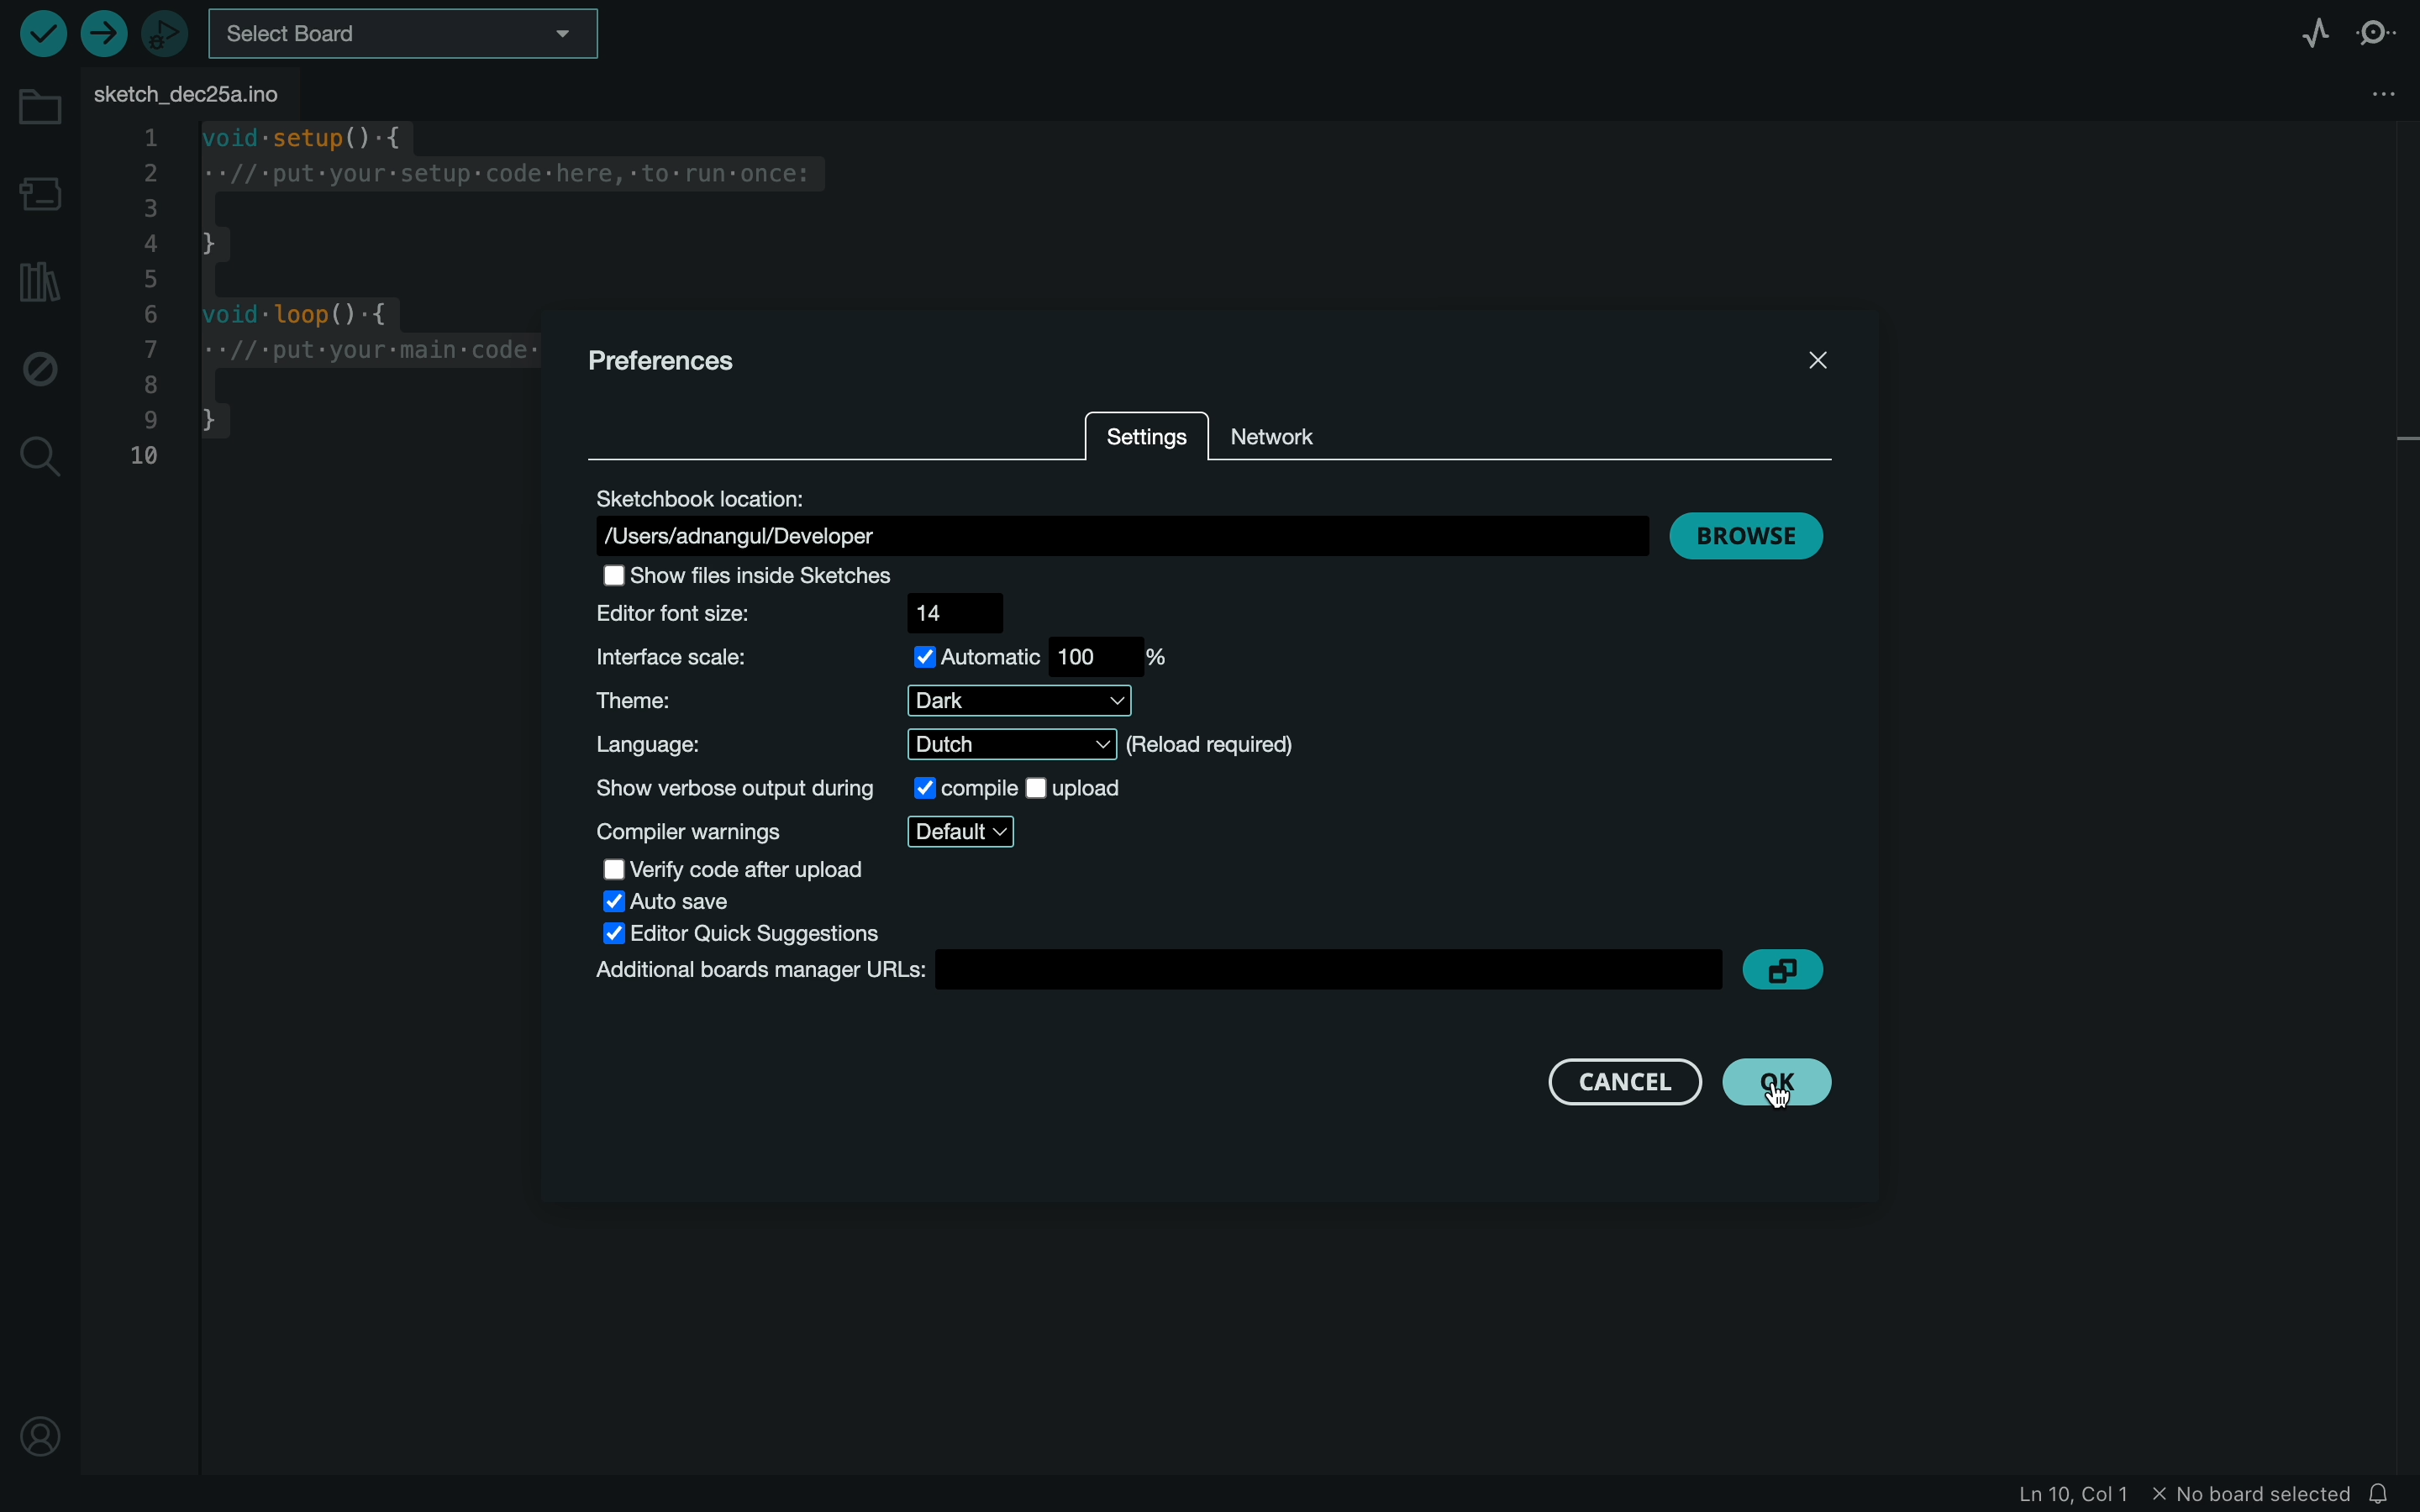  I want to click on editor  quick, so click(751, 934).